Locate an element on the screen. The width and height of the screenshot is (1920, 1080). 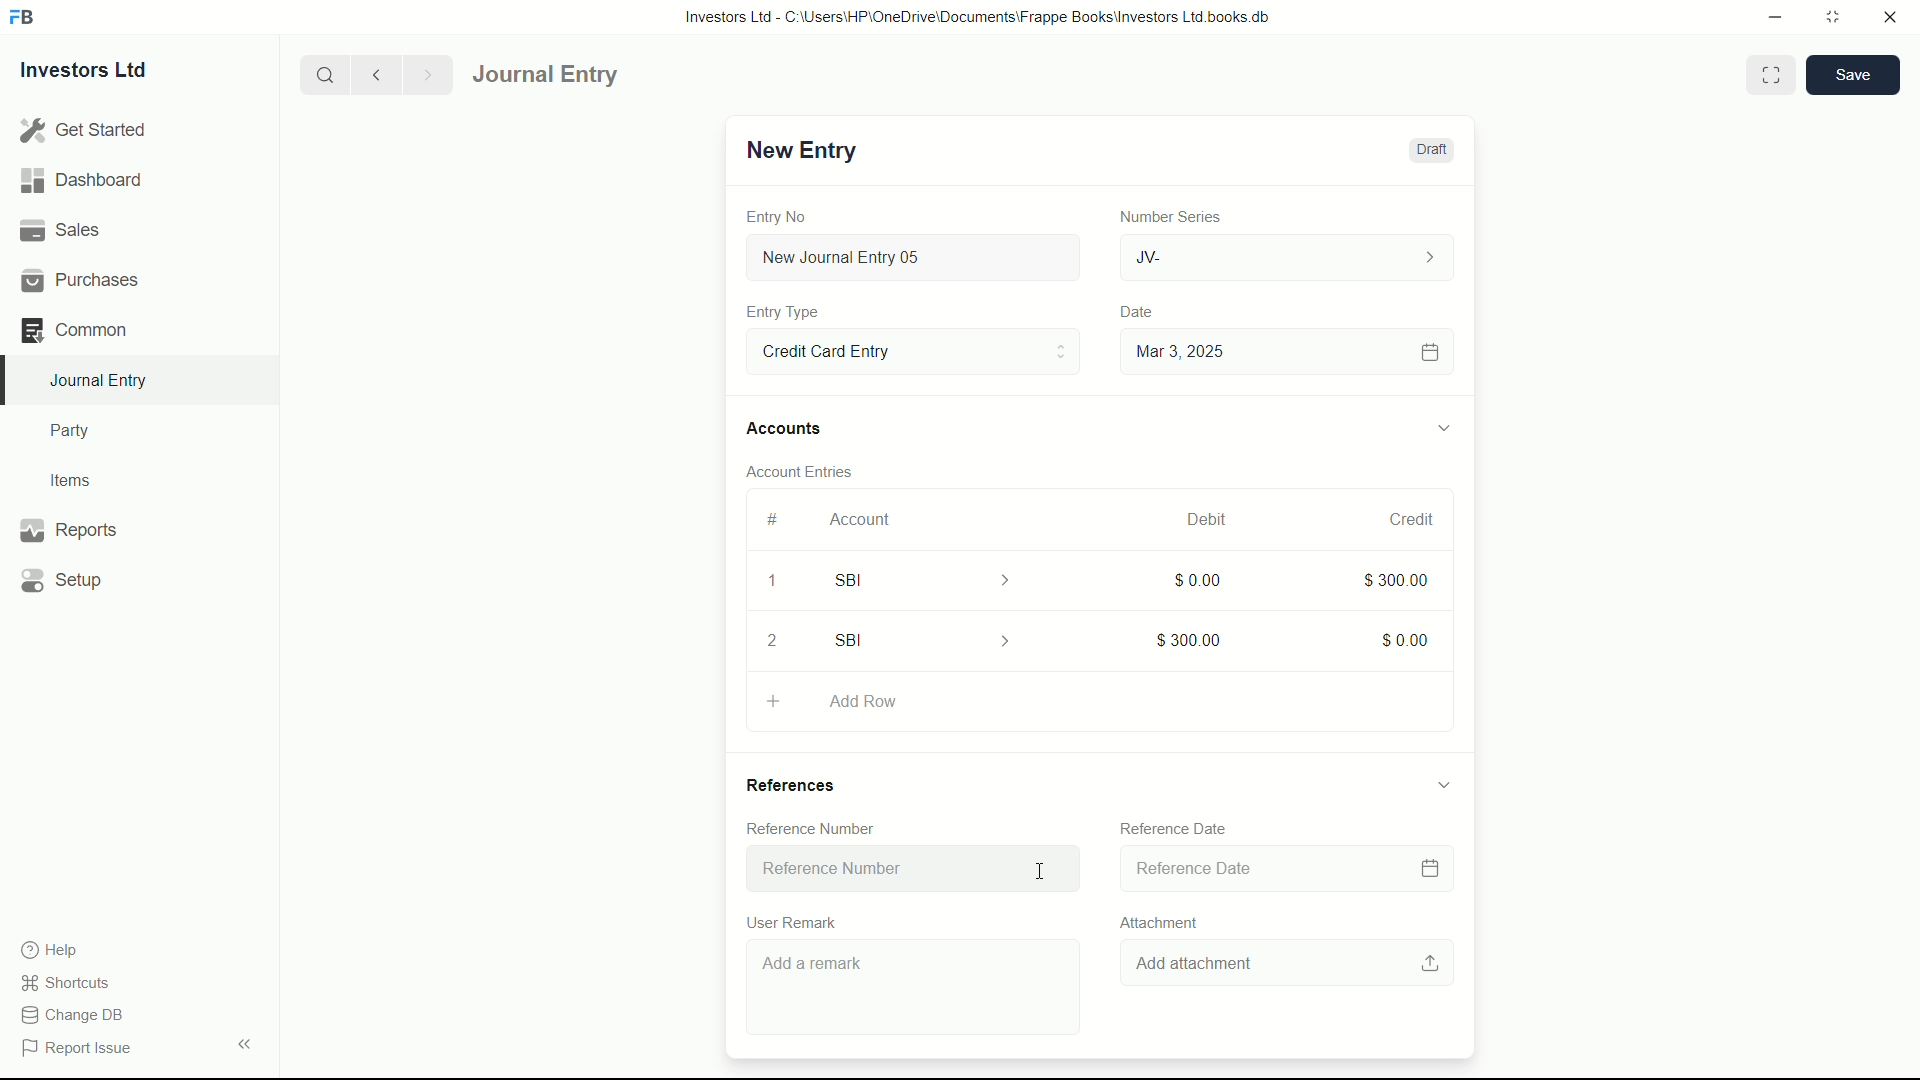
SBI is located at coordinates (936, 579).